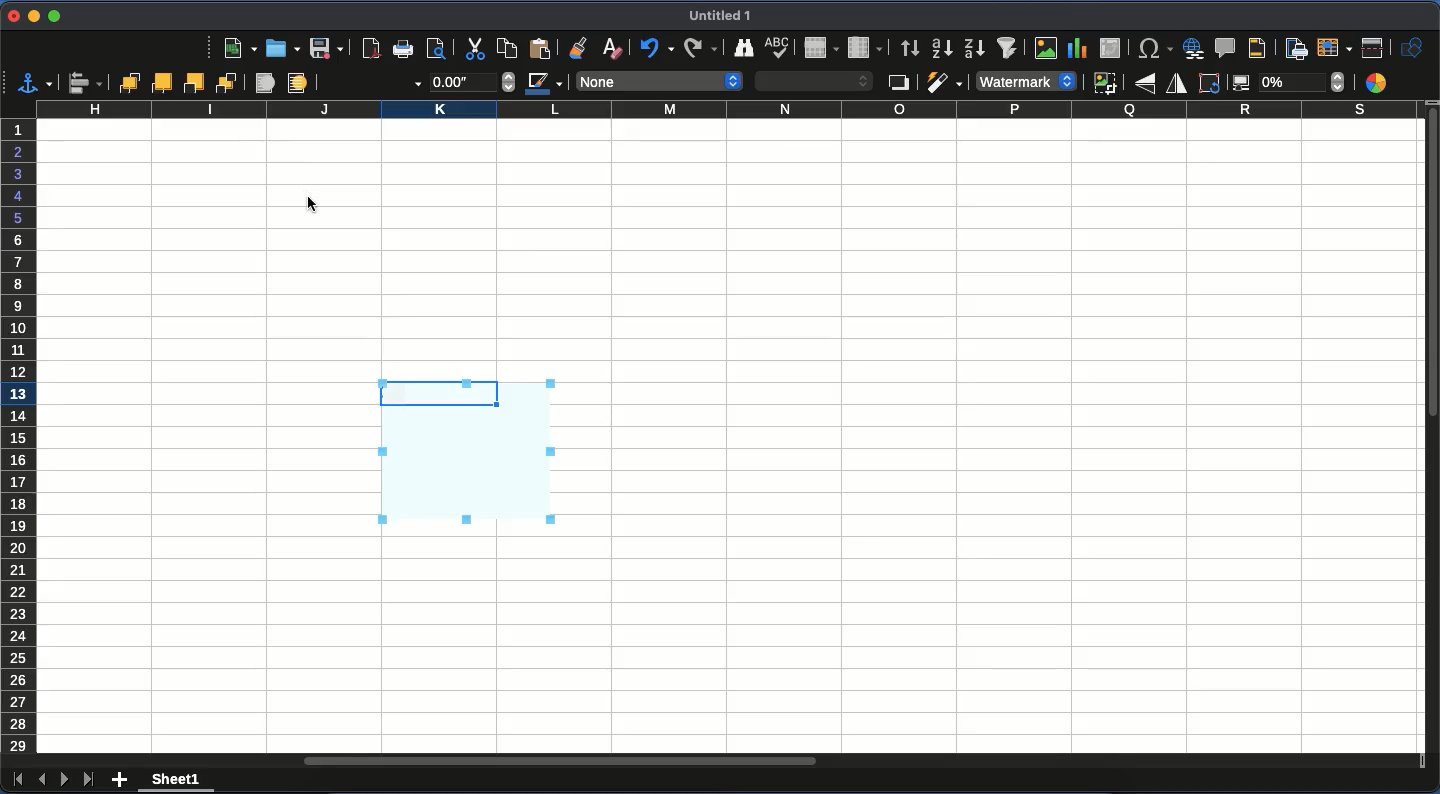  What do you see at coordinates (1297, 49) in the screenshot?
I see `define print area` at bounding box center [1297, 49].